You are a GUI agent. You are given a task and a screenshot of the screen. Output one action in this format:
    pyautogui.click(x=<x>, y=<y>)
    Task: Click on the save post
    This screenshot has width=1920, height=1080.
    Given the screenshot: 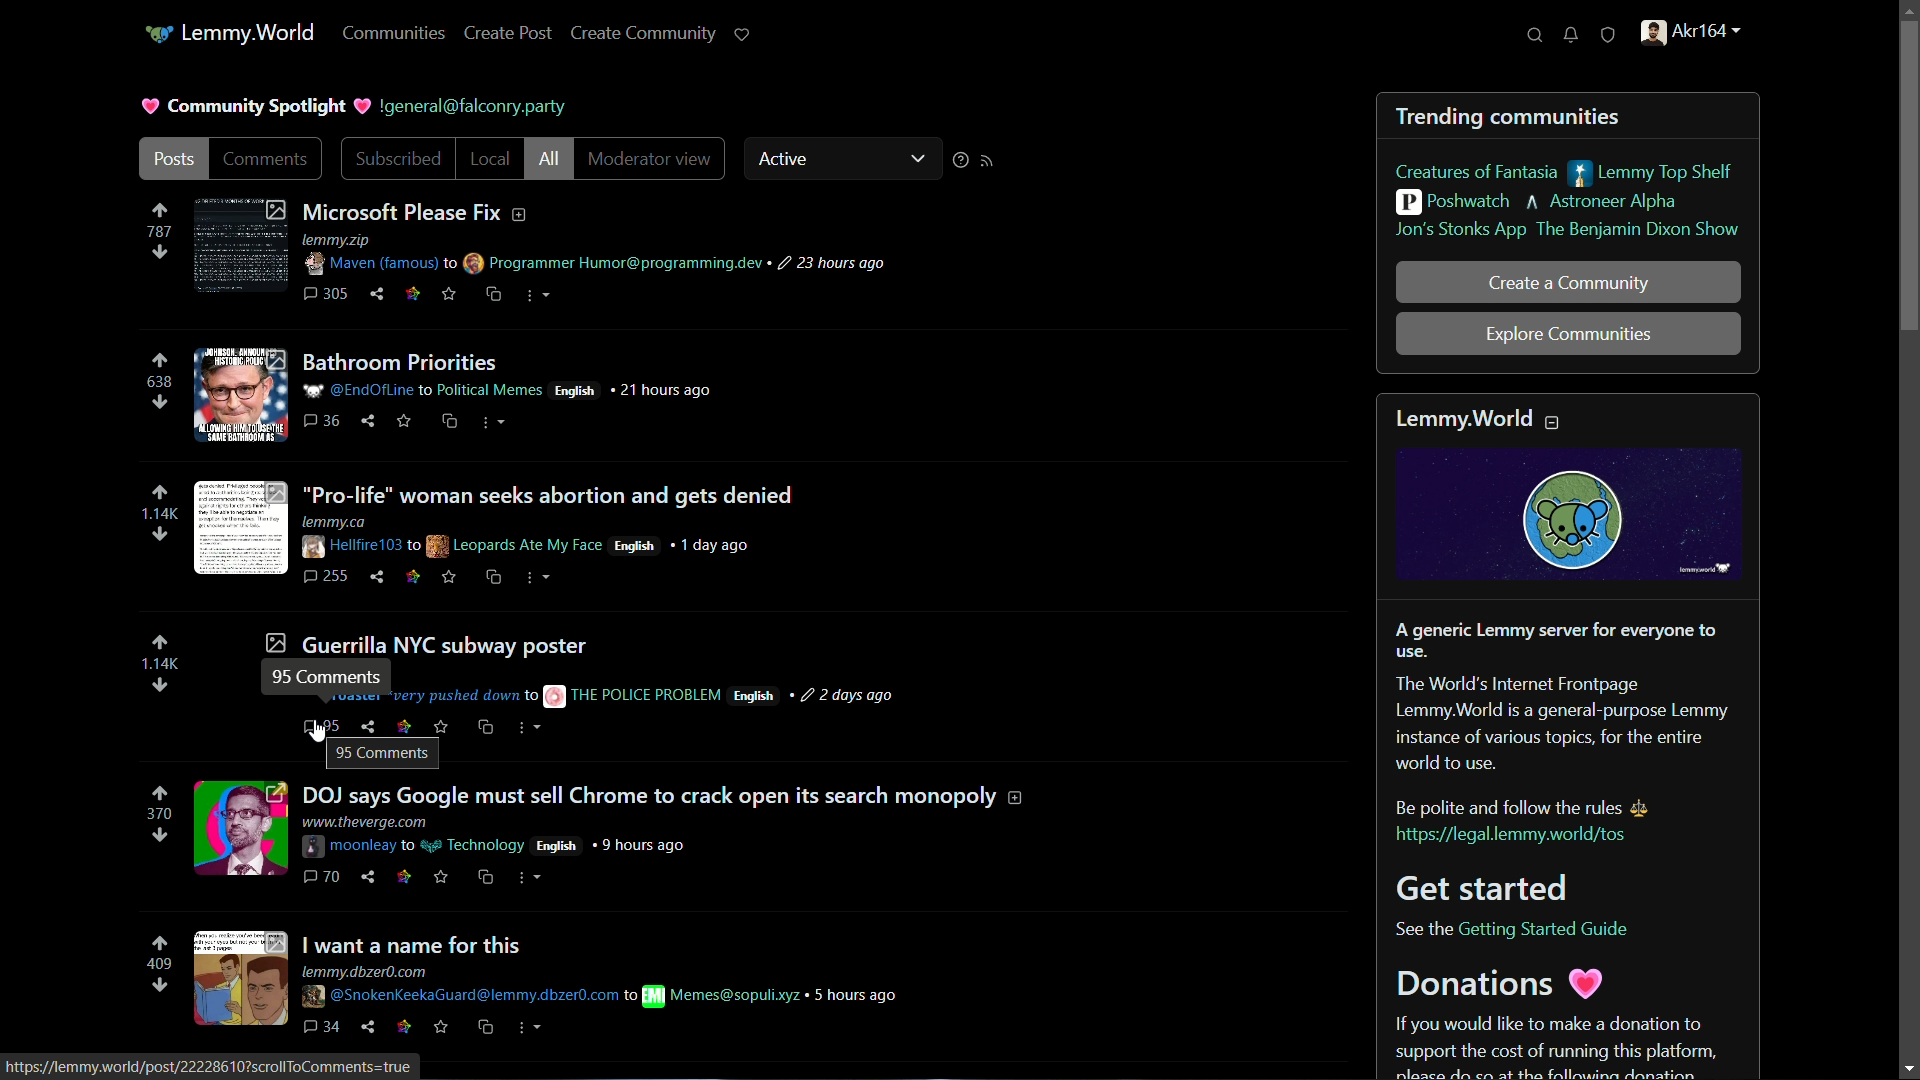 What is the action you would take?
    pyautogui.click(x=449, y=293)
    